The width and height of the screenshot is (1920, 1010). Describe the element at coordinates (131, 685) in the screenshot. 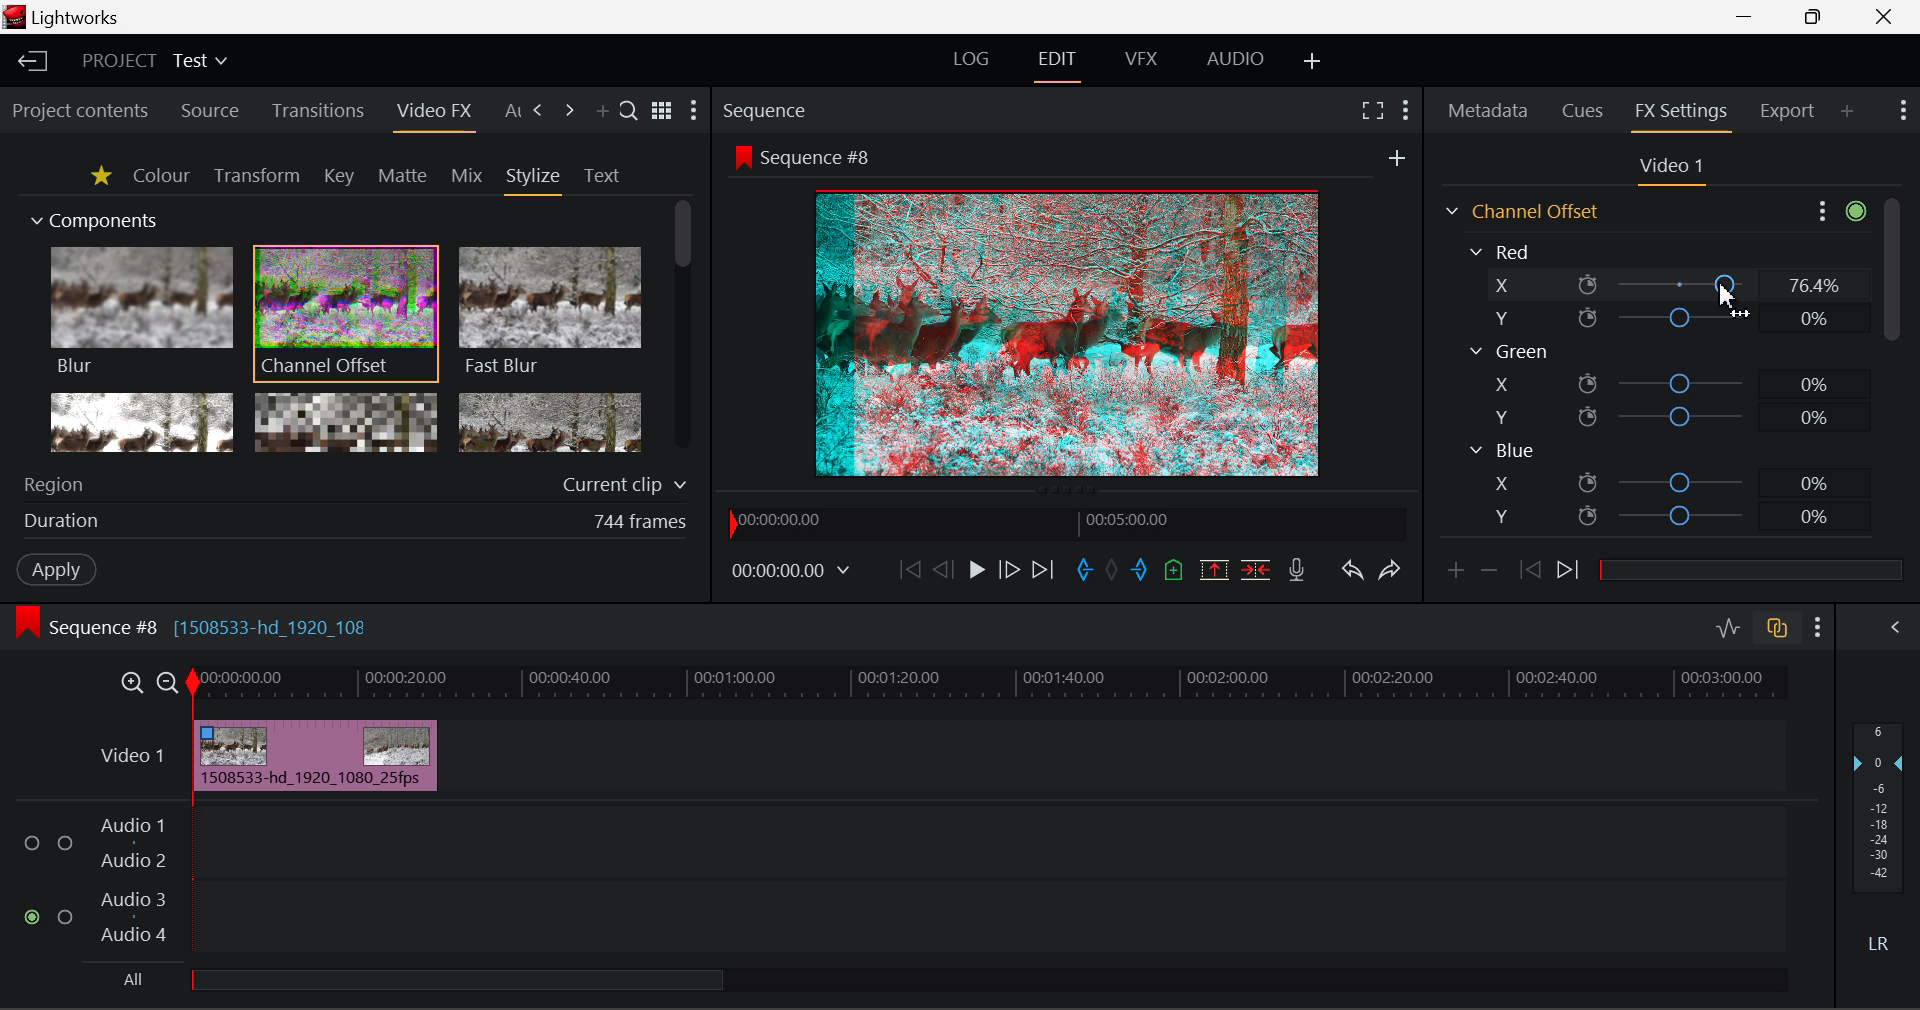

I see `Timeline Zoom In` at that location.